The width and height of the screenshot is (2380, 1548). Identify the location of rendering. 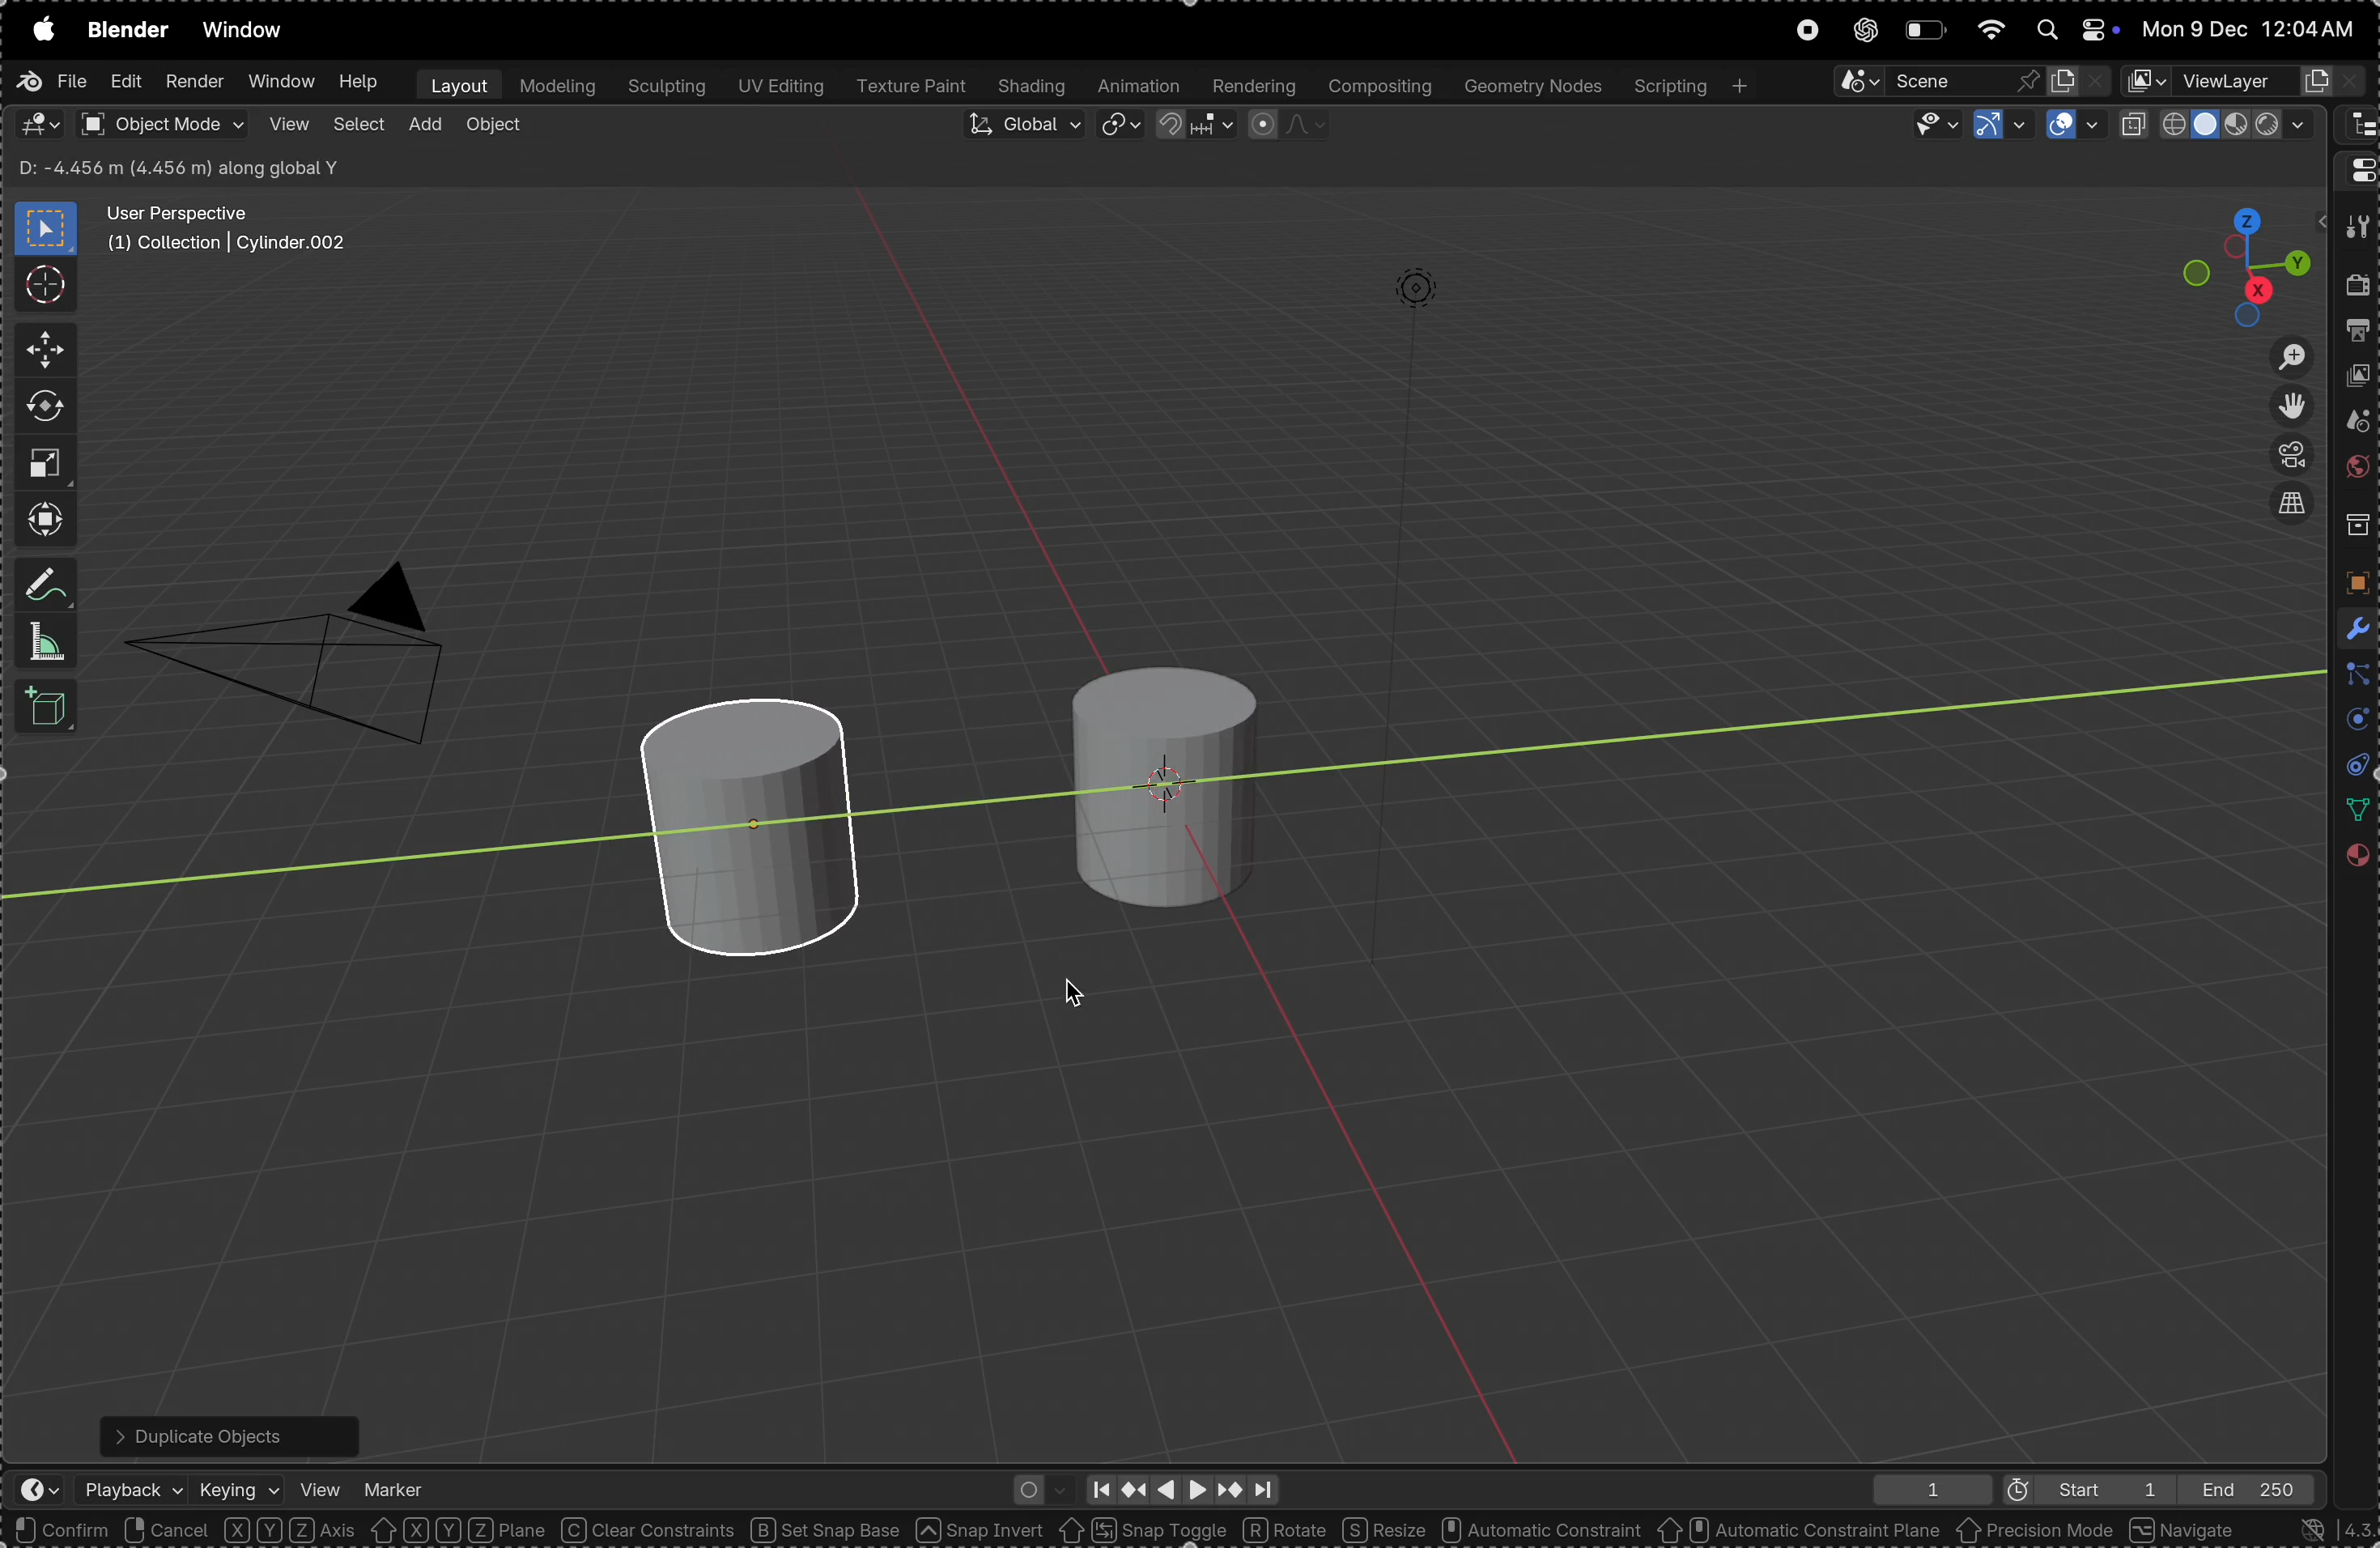
(1251, 86).